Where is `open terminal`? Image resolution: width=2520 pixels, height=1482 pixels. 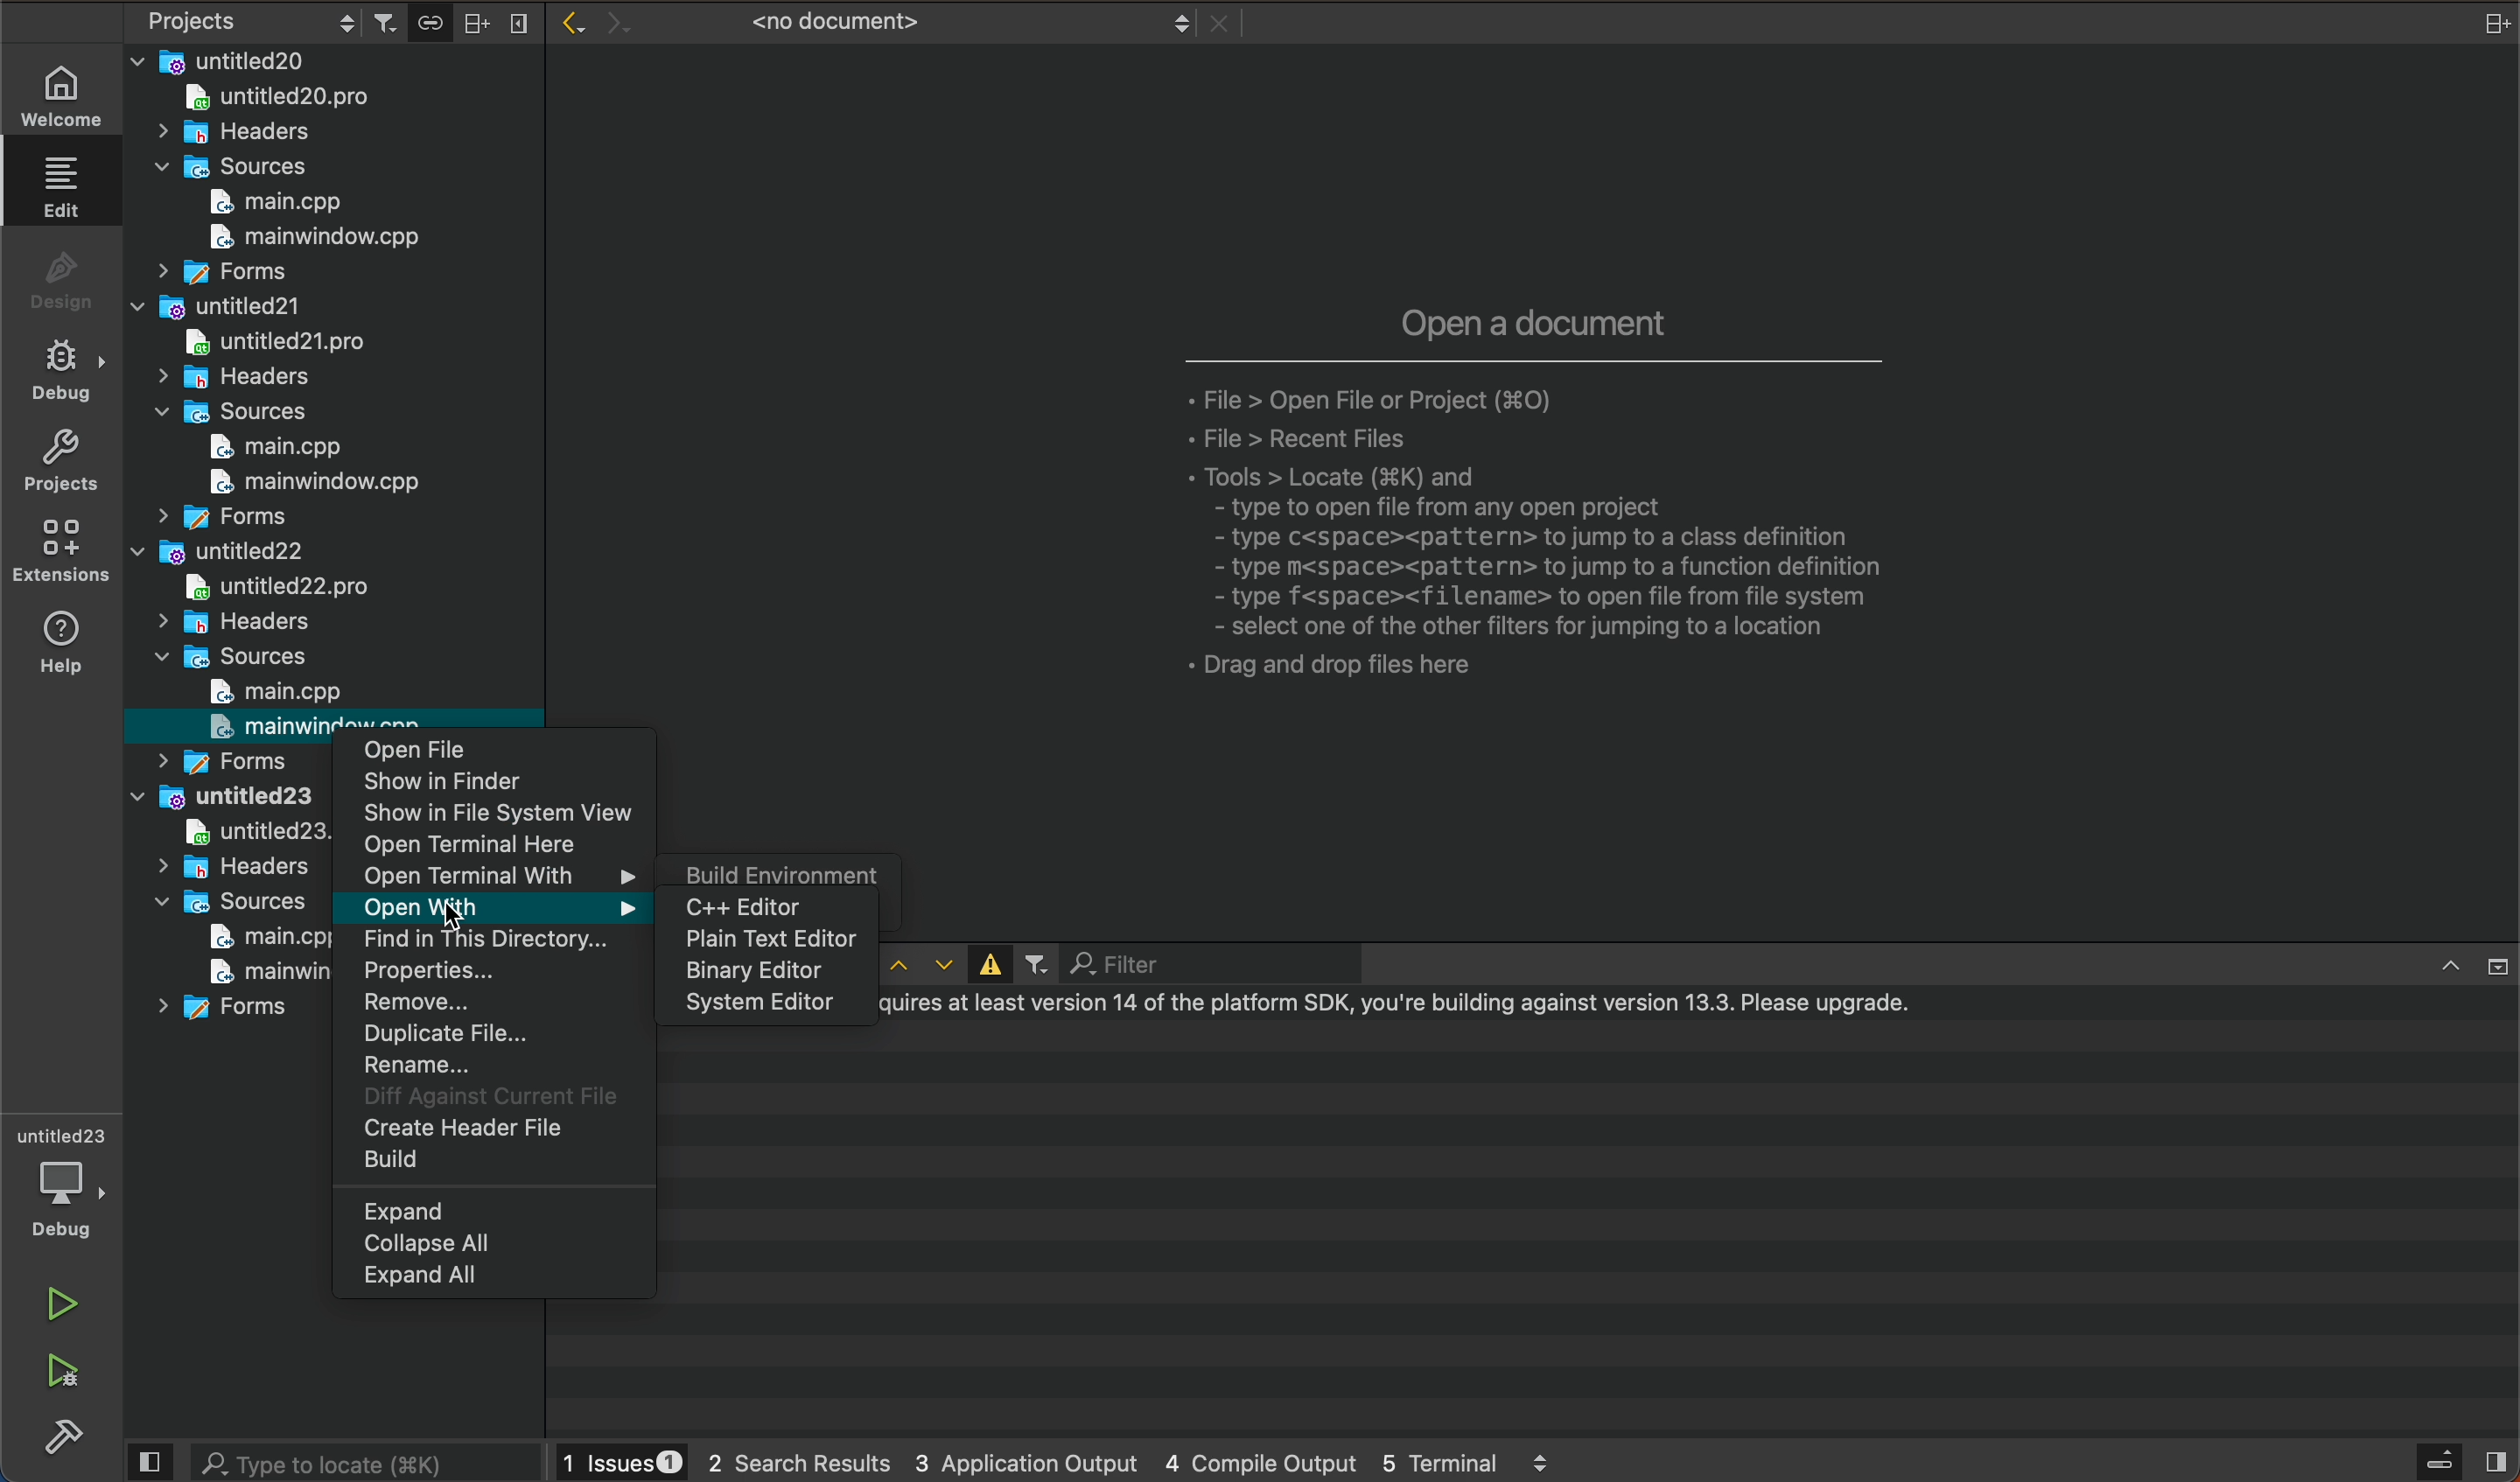 open terminal is located at coordinates (500, 846).